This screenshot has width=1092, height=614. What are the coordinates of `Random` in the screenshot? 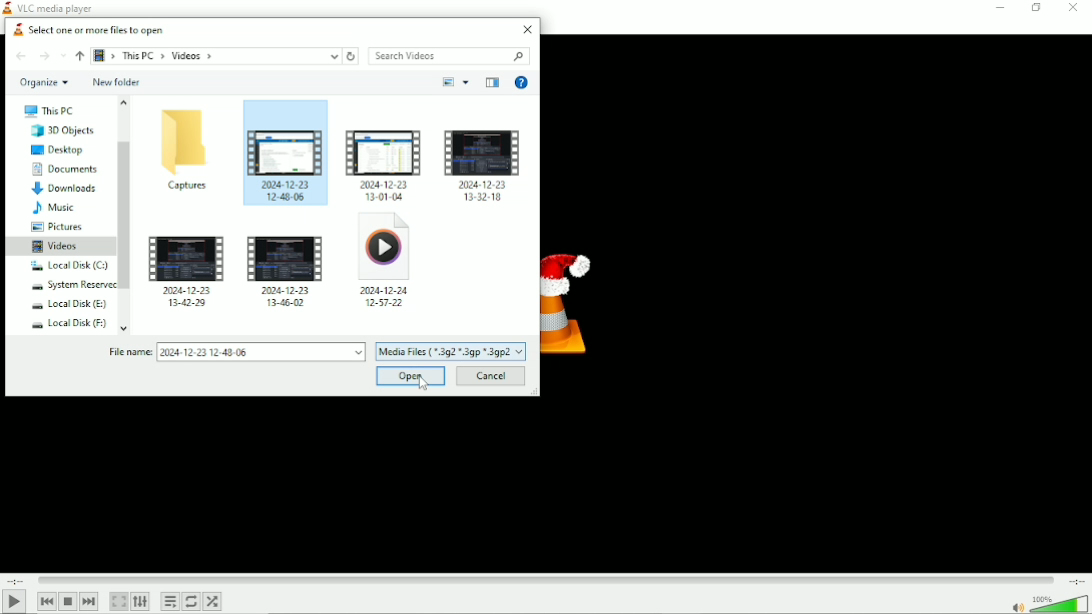 It's located at (213, 603).